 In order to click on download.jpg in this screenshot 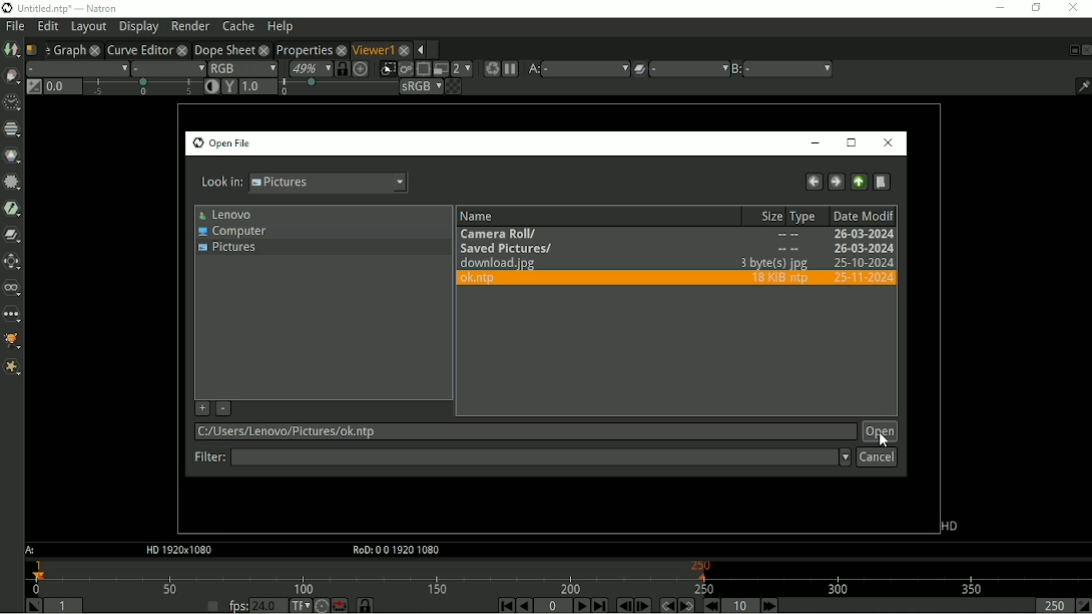, I will do `click(678, 264)`.